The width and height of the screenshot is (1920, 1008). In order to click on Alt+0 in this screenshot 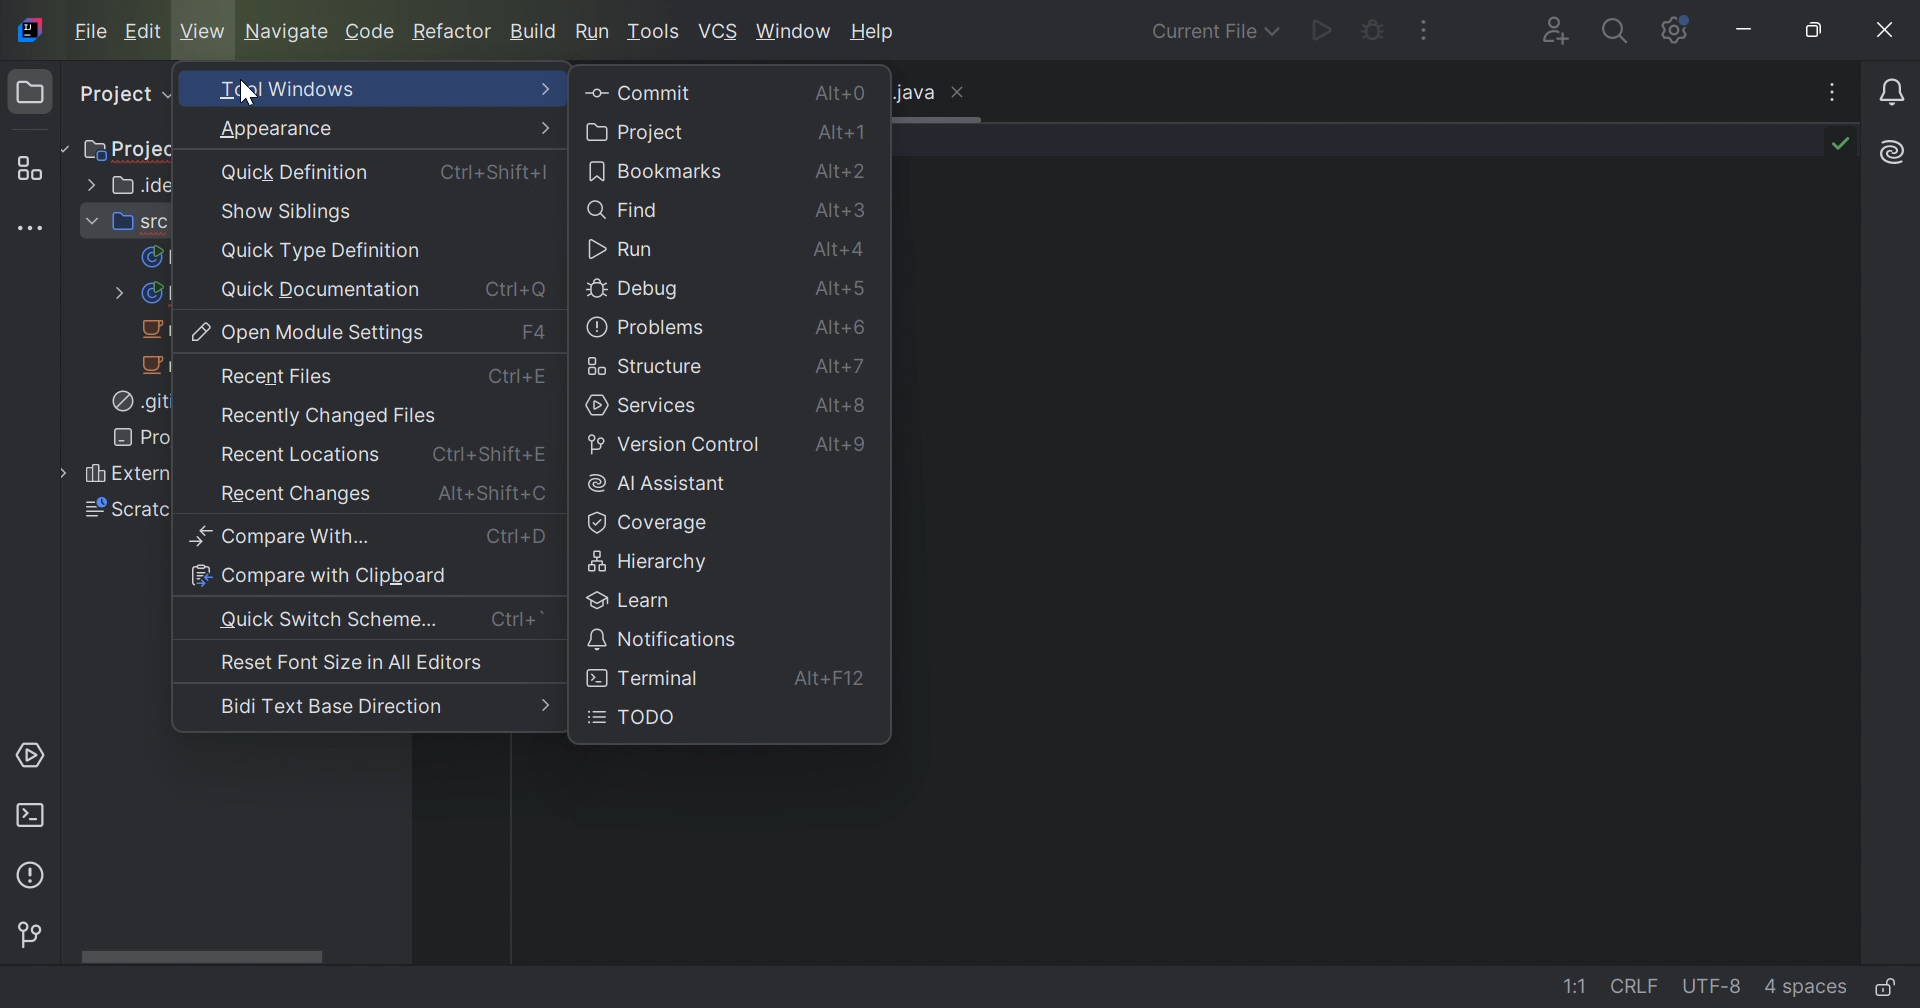, I will do `click(845, 95)`.